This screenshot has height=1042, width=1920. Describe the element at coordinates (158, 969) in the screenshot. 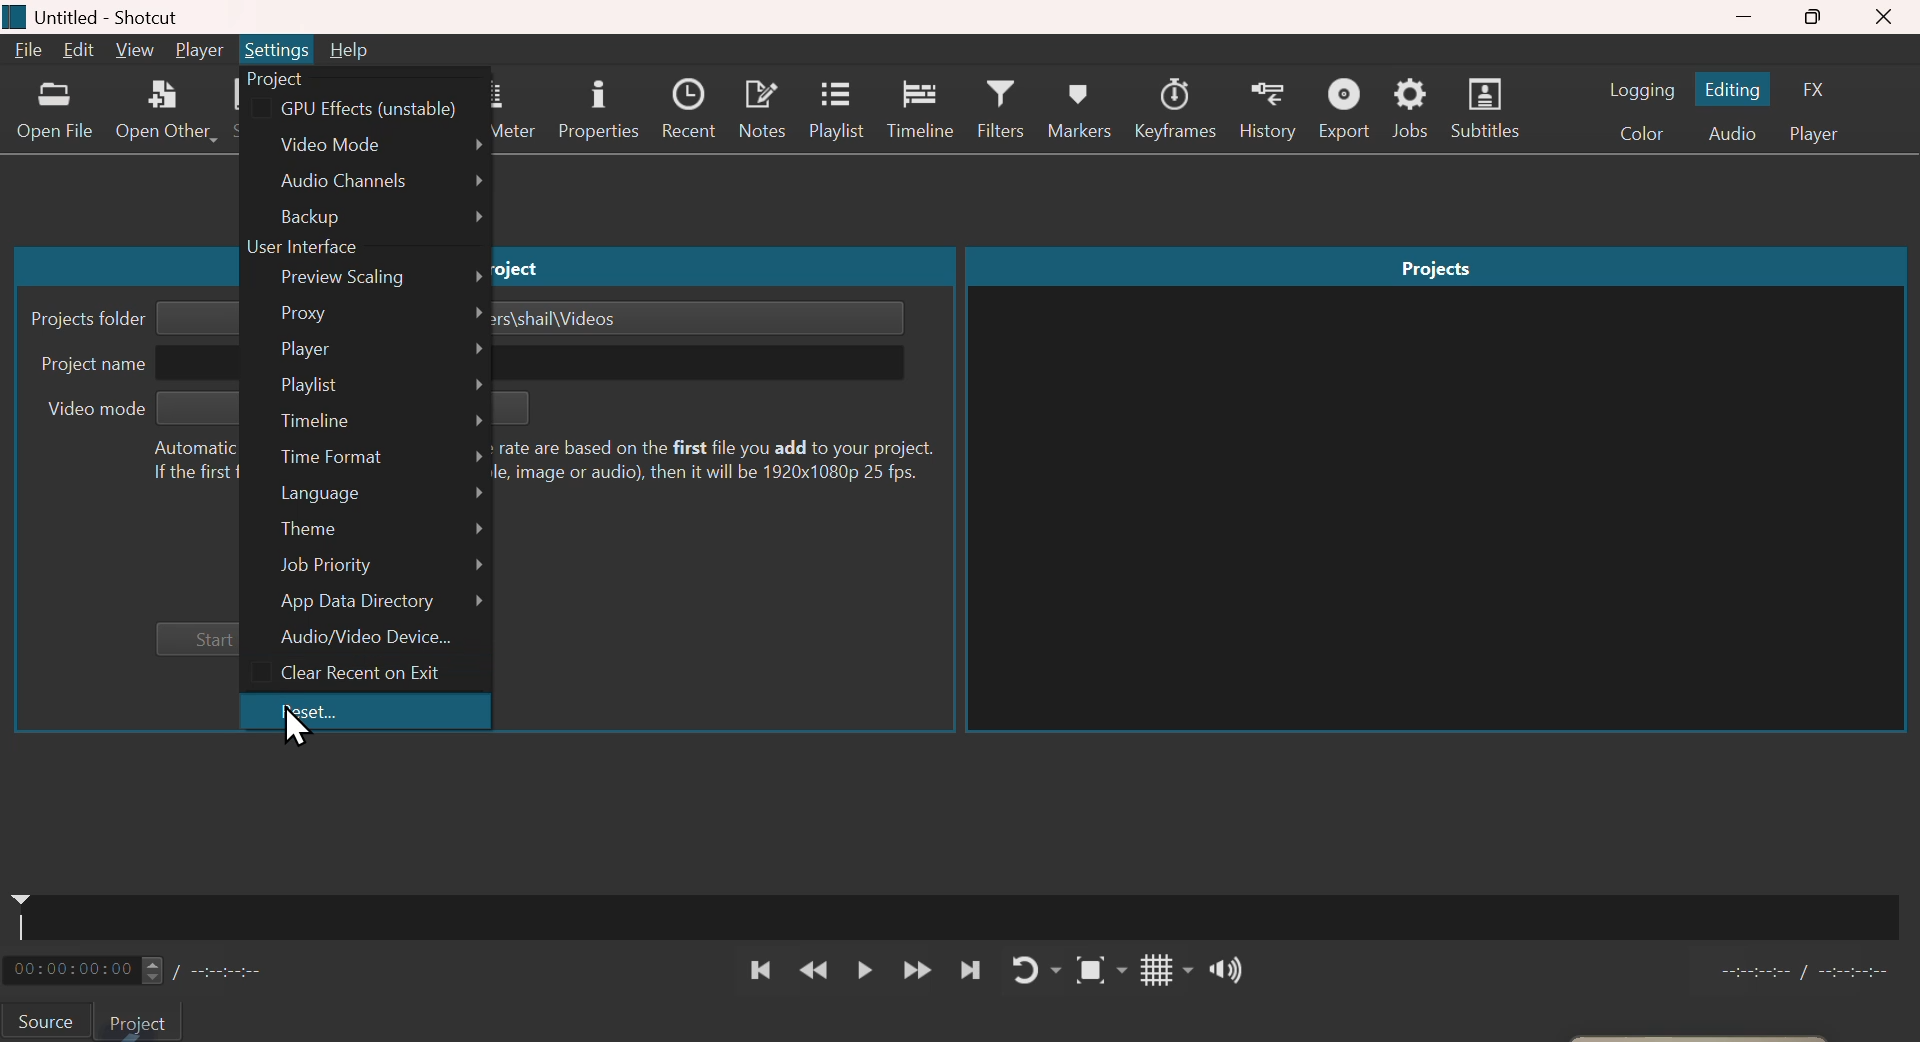

I see `Timeline meter` at that location.